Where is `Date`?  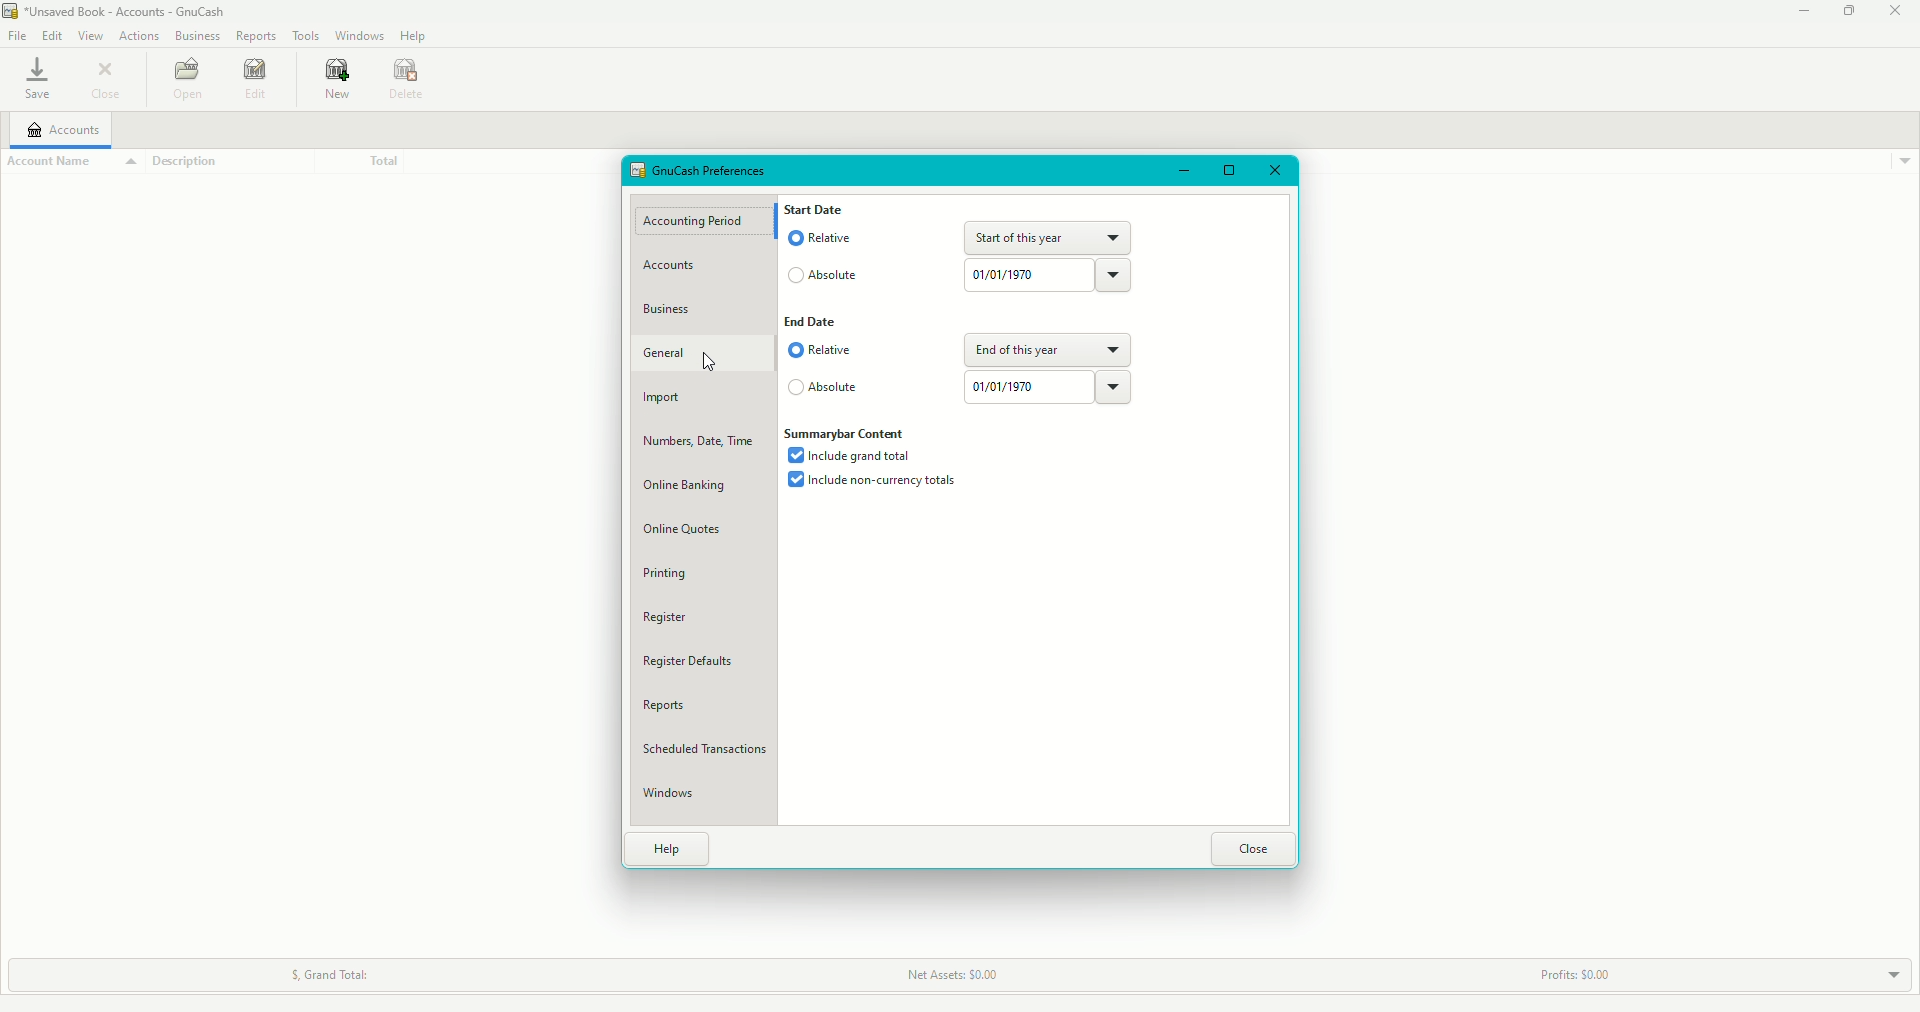 Date is located at coordinates (410, 80).